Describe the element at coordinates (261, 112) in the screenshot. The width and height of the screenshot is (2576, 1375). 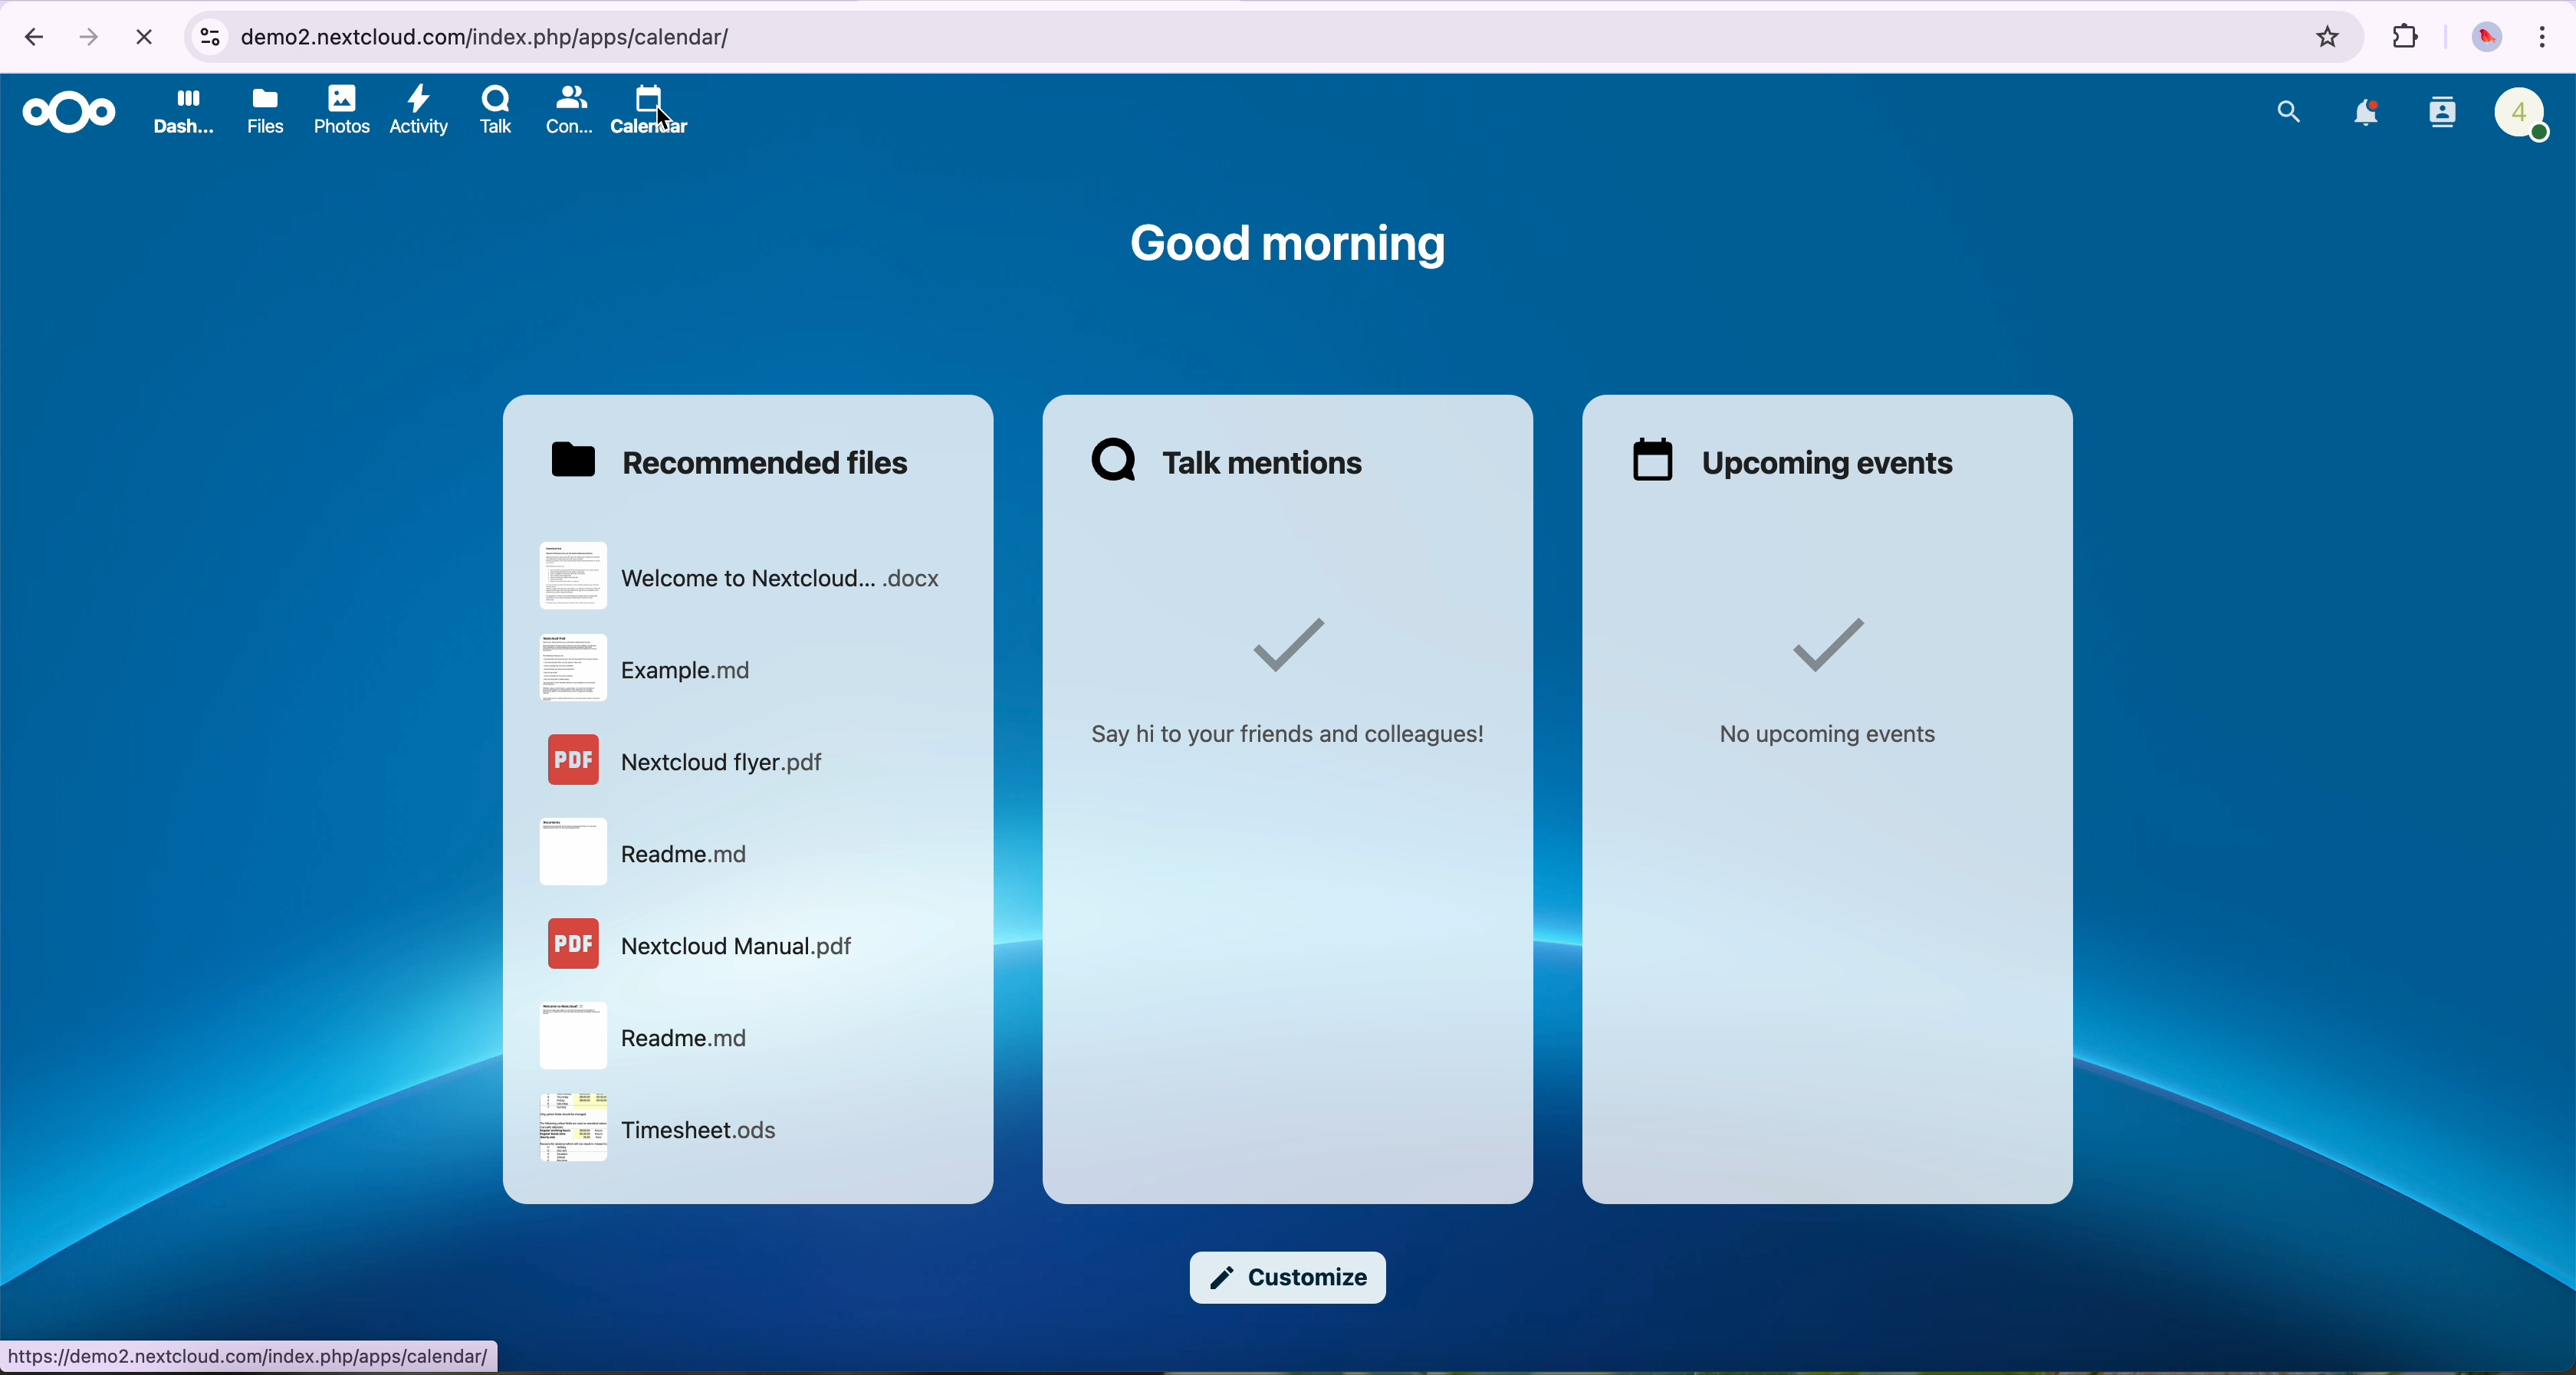
I see `files` at that location.